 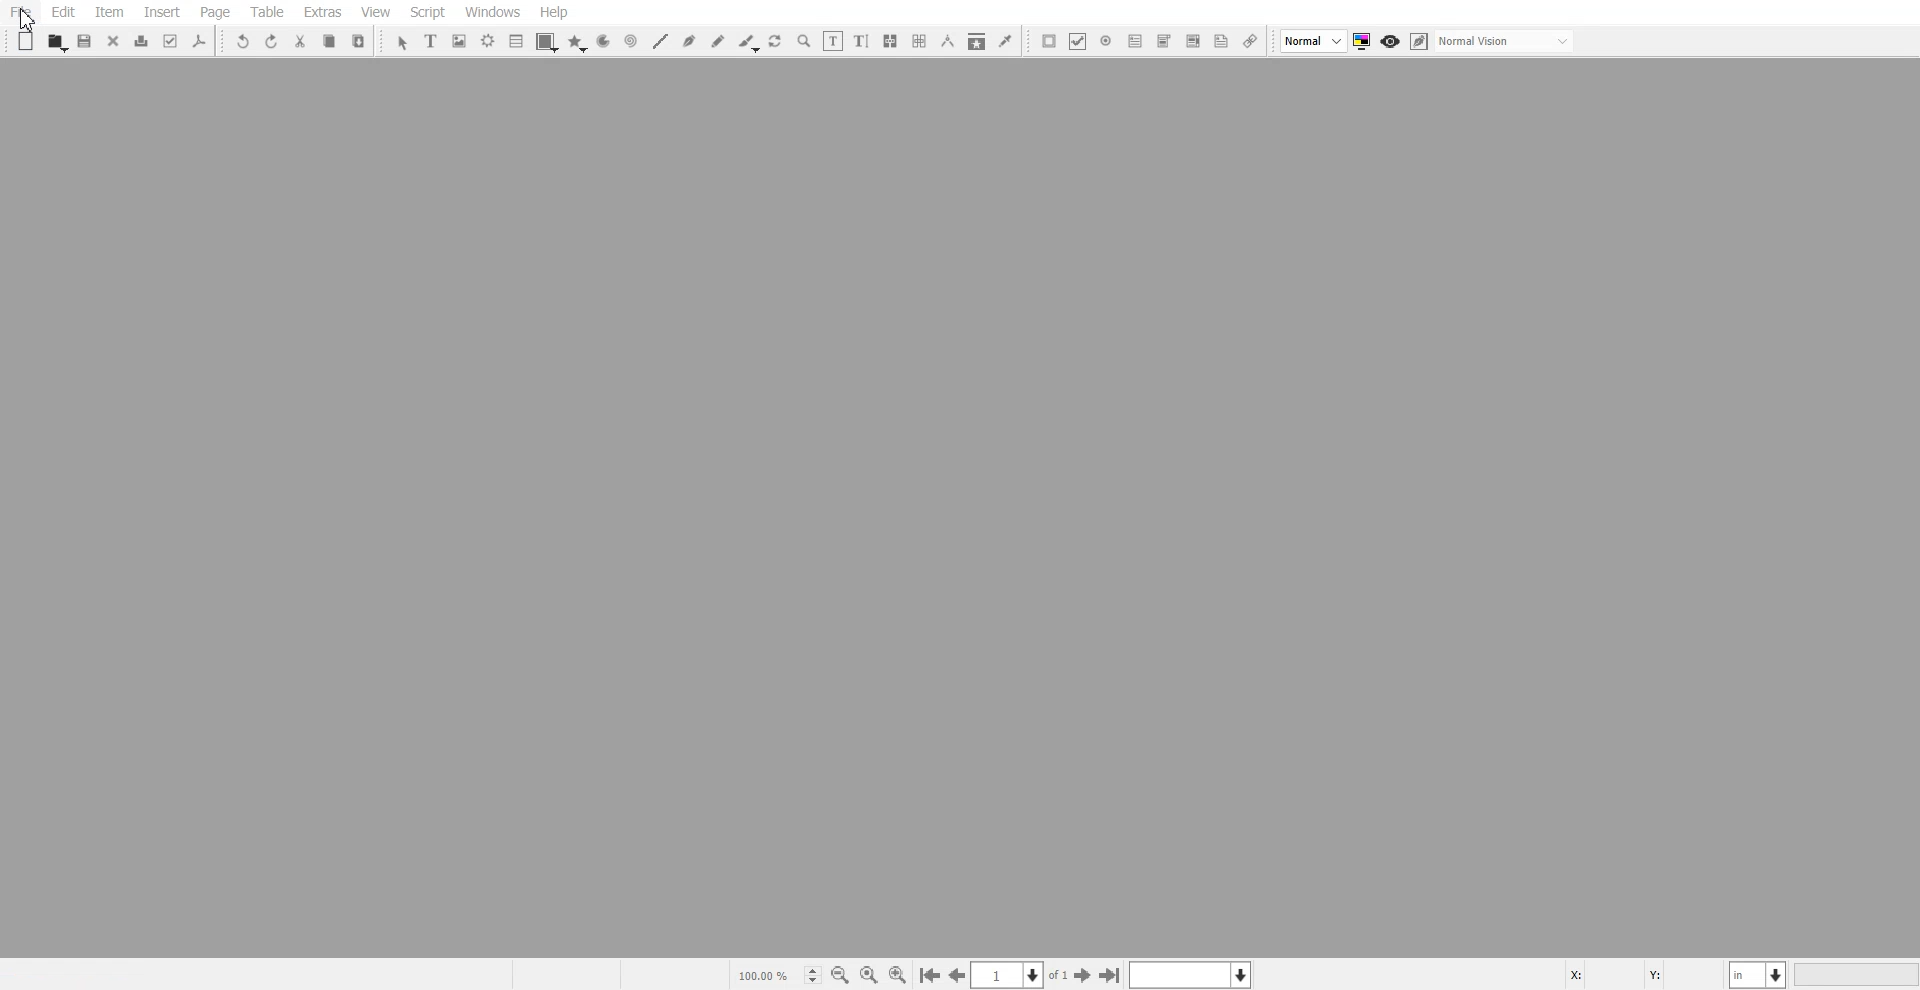 What do you see at coordinates (869, 974) in the screenshot?
I see `Zoom to 100%` at bounding box center [869, 974].